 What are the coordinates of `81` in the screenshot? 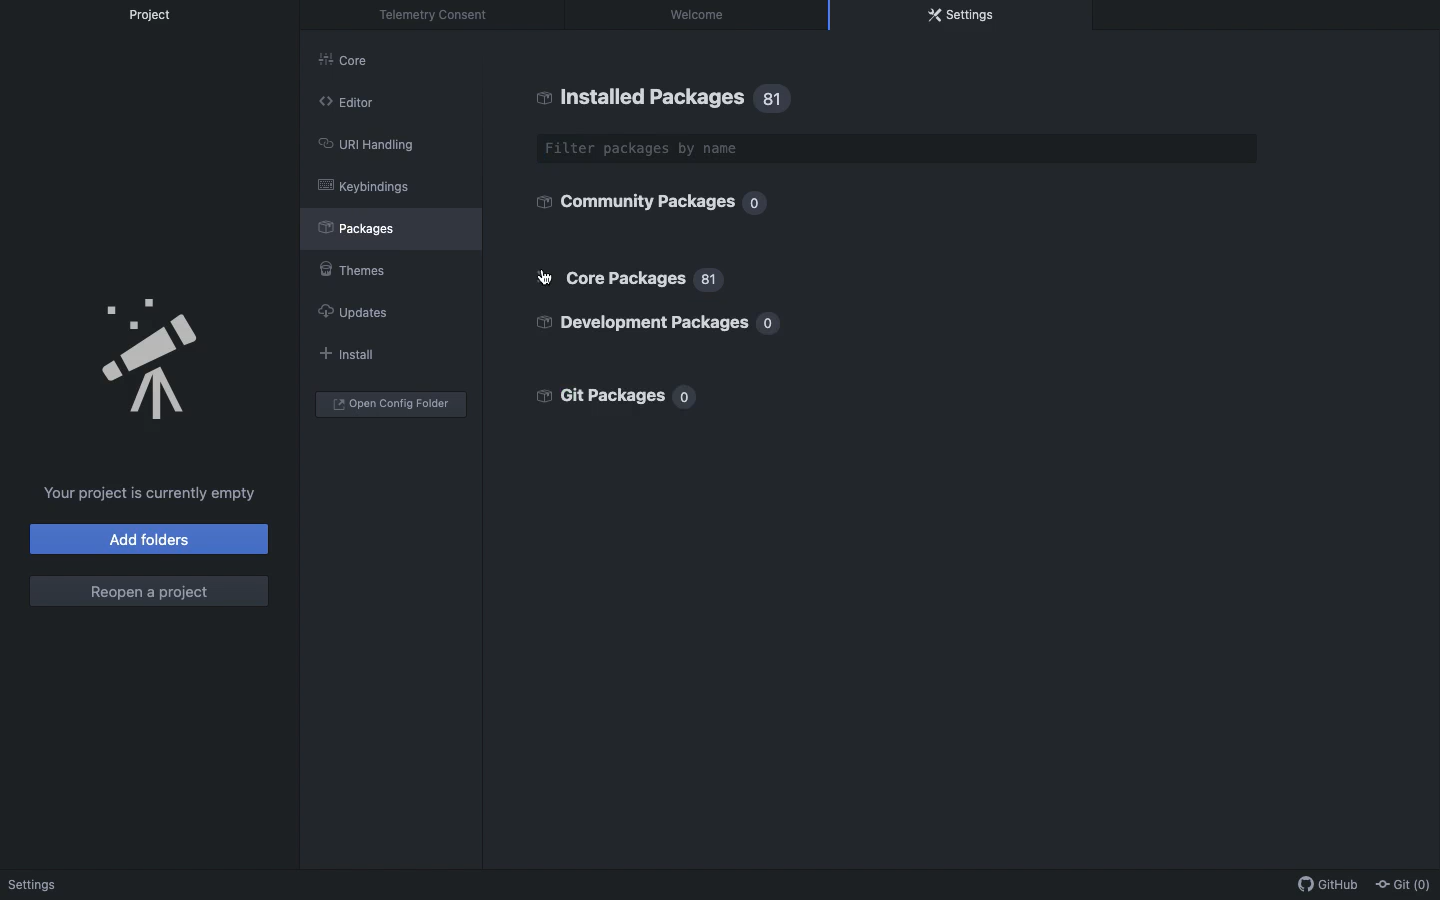 It's located at (714, 282).